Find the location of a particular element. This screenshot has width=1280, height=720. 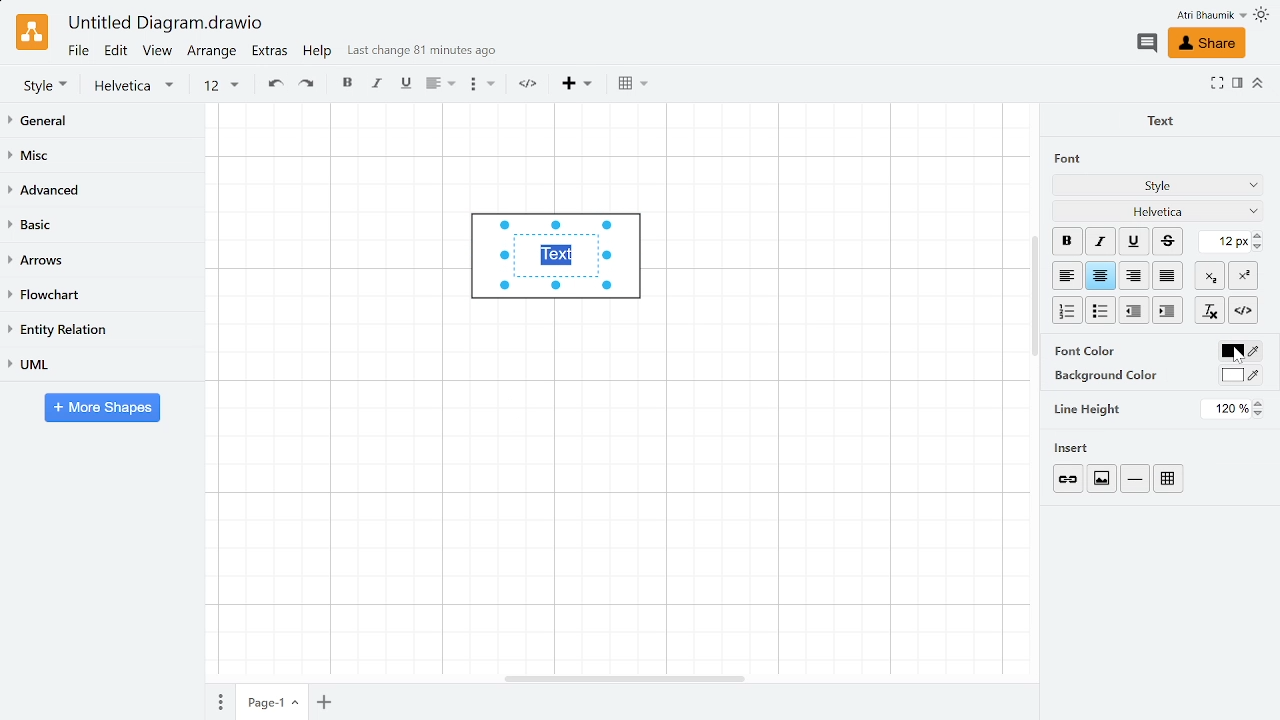

undo is located at coordinates (273, 85).